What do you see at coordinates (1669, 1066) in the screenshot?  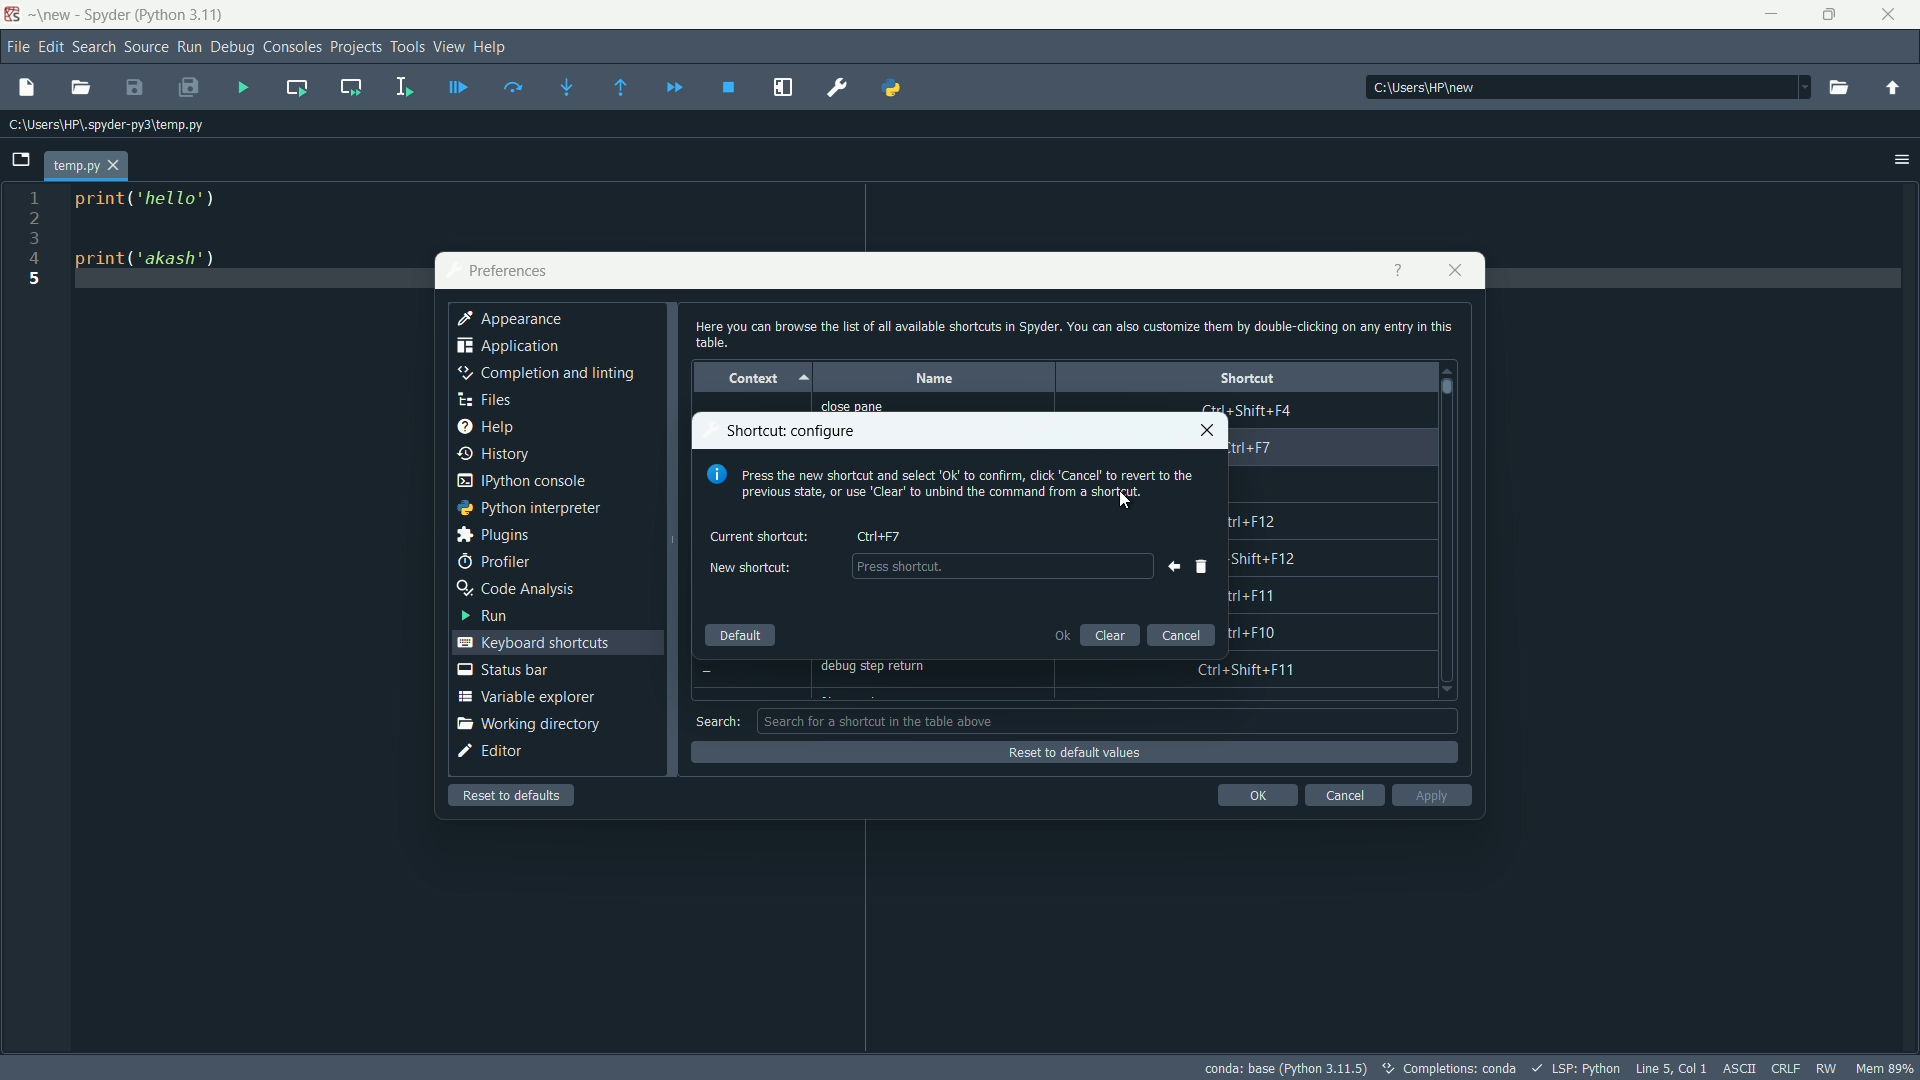 I see `cursor position` at bounding box center [1669, 1066].